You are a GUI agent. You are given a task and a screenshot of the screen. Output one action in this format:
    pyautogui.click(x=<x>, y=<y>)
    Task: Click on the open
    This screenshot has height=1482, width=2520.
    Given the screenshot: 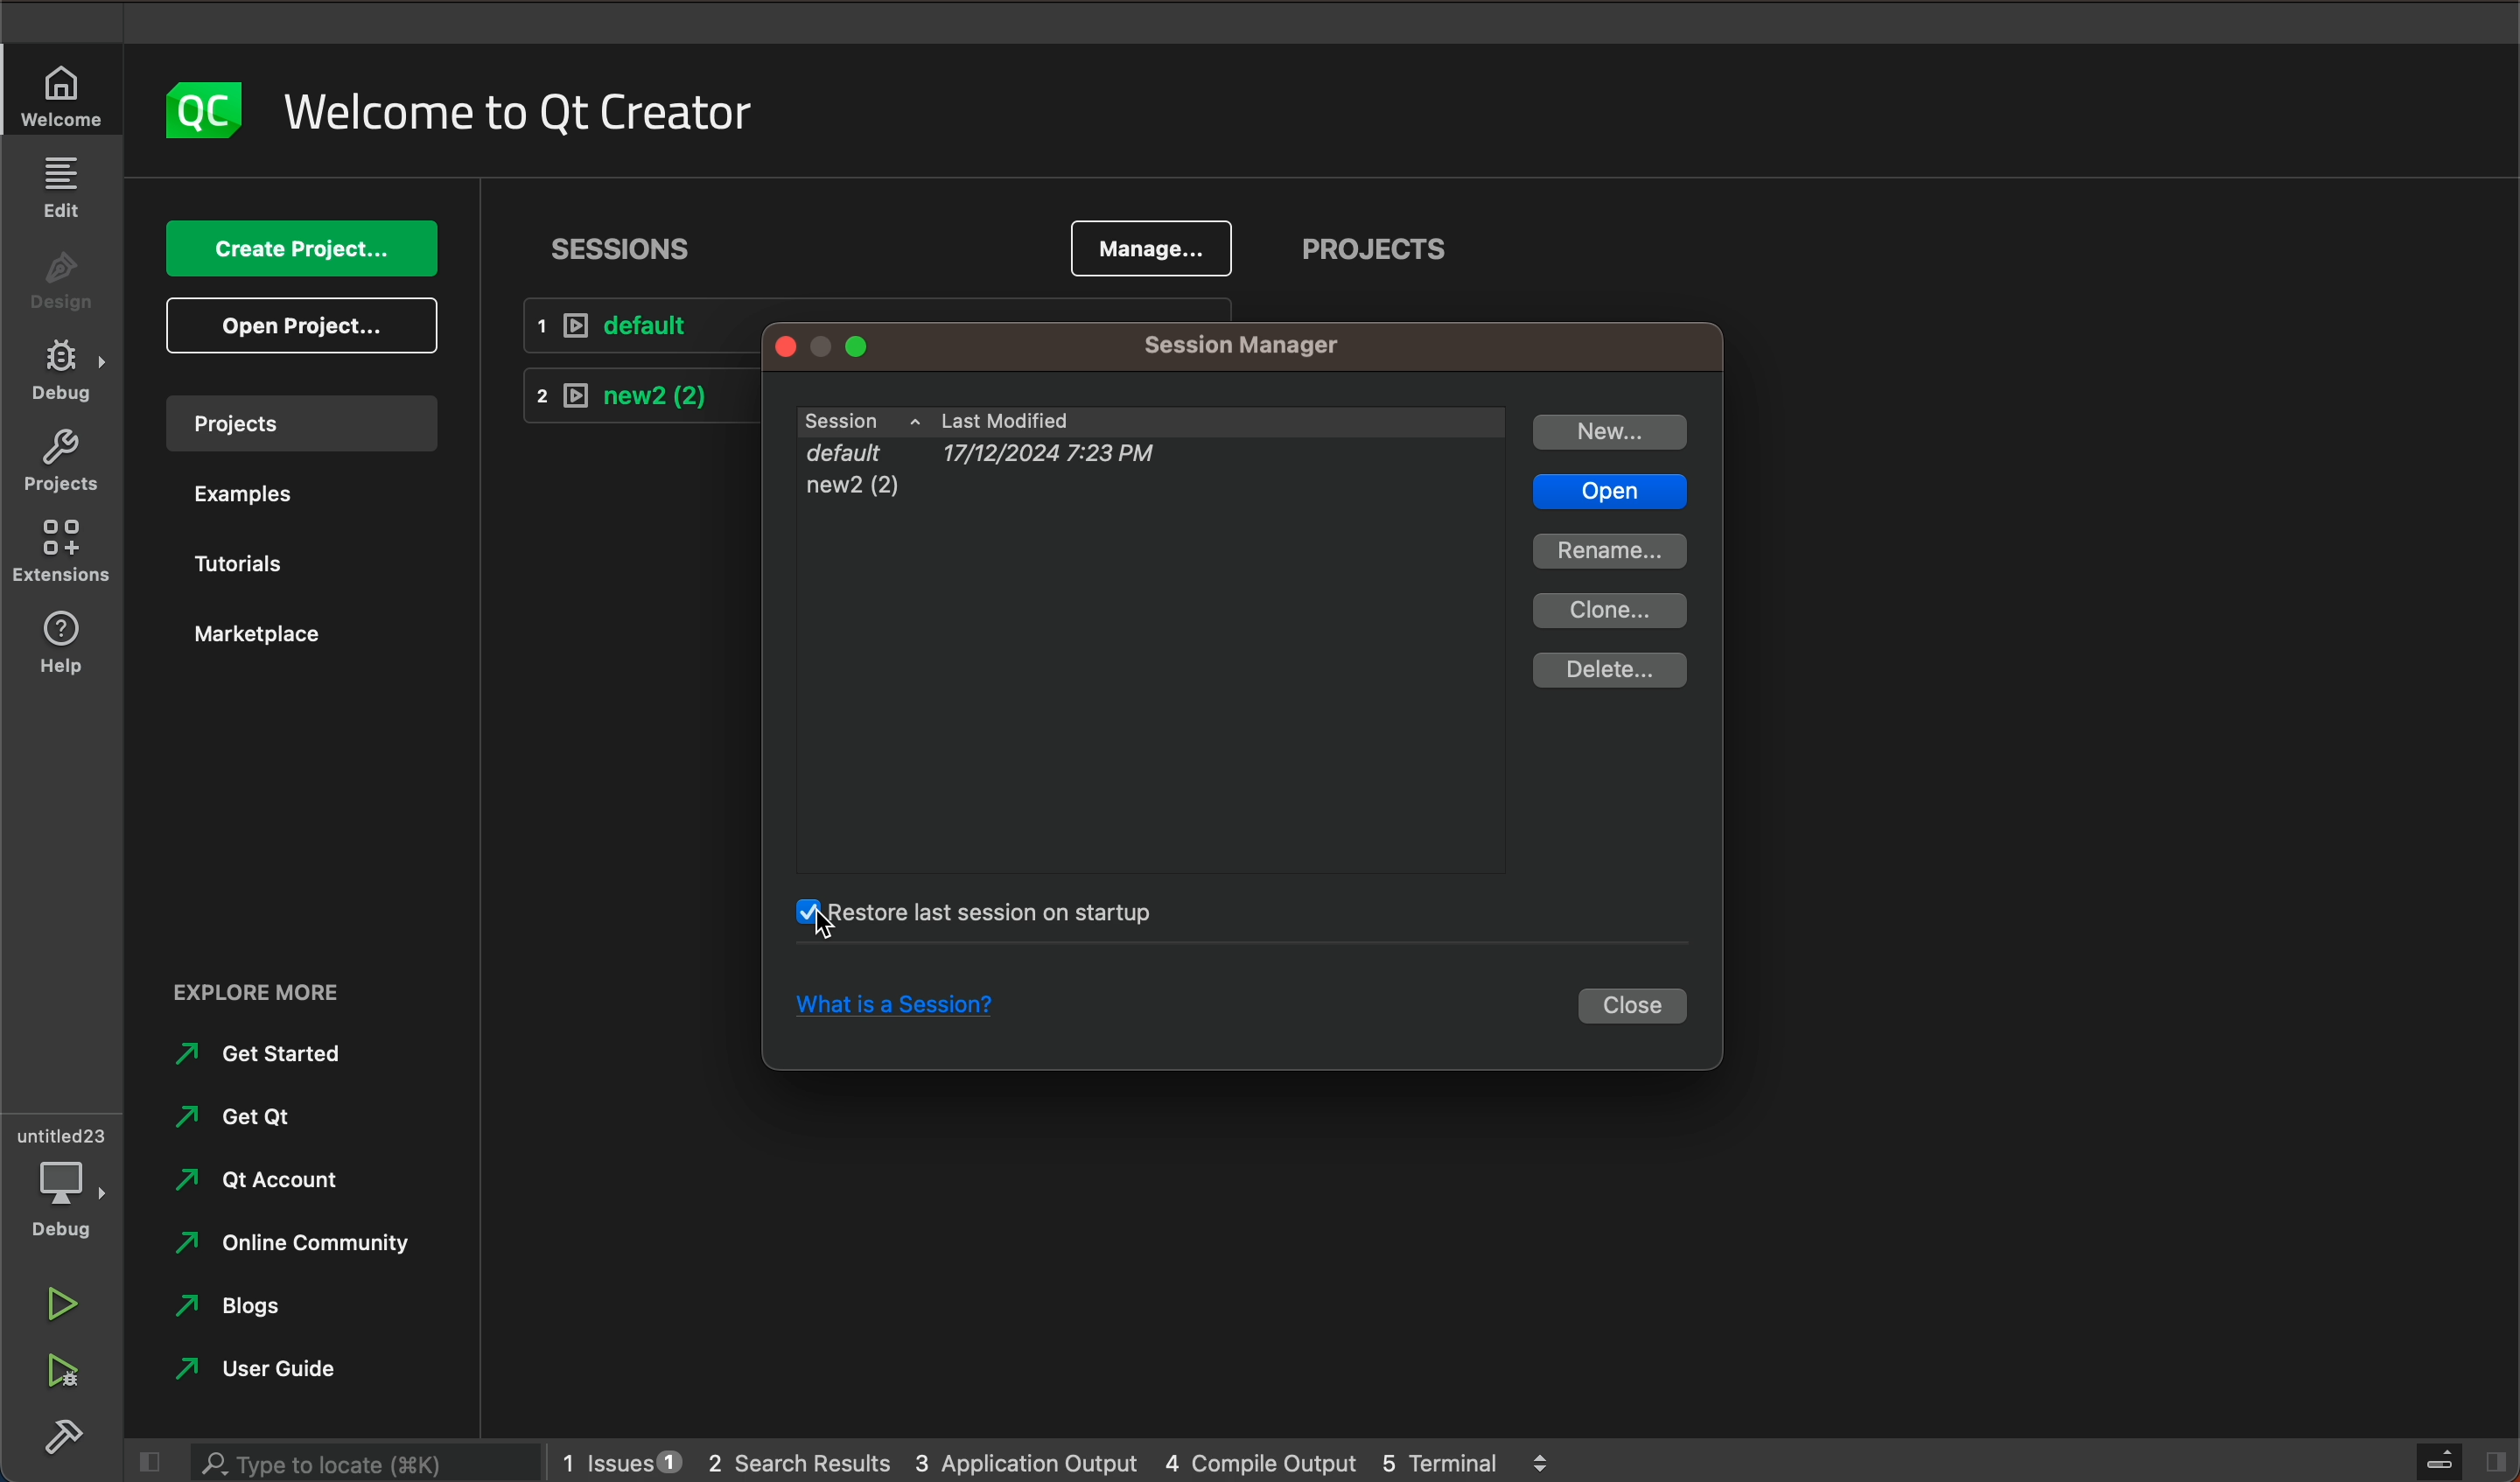 What is the action you would take?
    pyautogui.click(x=1607, y=491)
    